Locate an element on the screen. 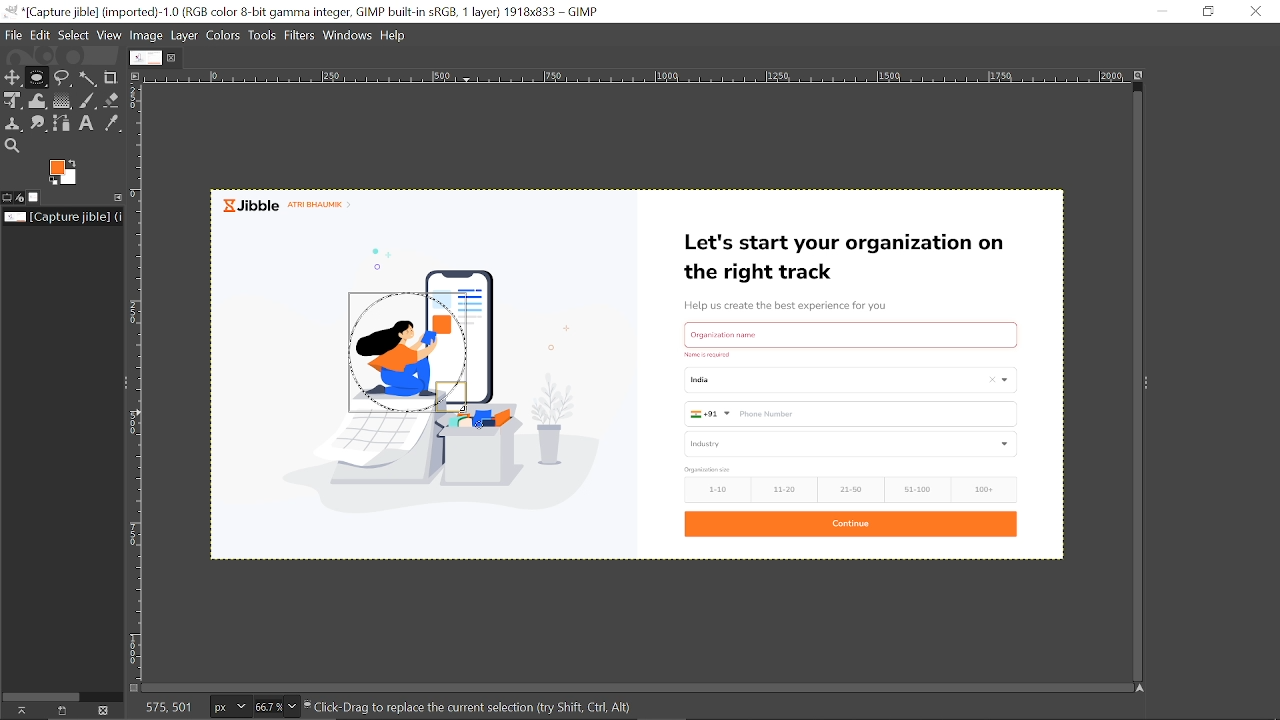 The image size is (1280, 720). Paths tool is located at coordinates (64, 122).